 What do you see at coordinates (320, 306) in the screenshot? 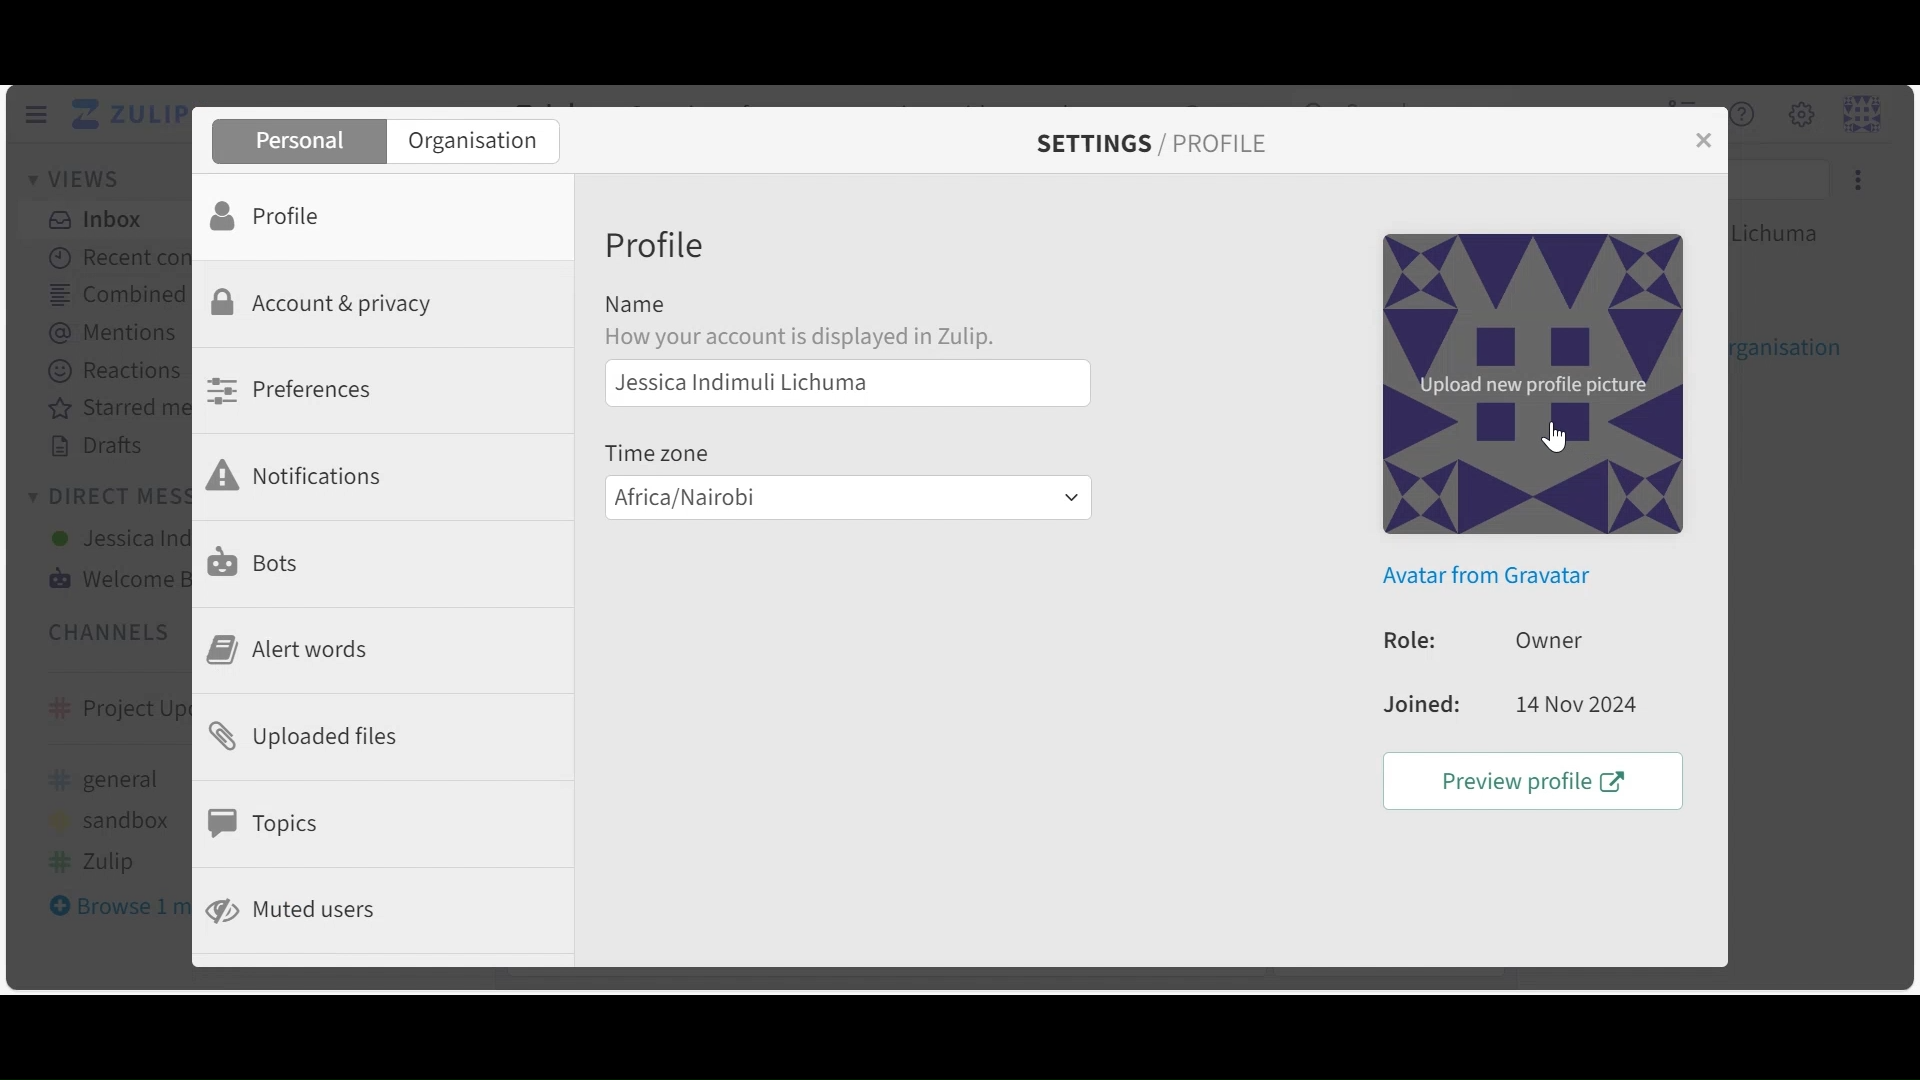
I see `Account Privacy` at bounding box center [320, 306].